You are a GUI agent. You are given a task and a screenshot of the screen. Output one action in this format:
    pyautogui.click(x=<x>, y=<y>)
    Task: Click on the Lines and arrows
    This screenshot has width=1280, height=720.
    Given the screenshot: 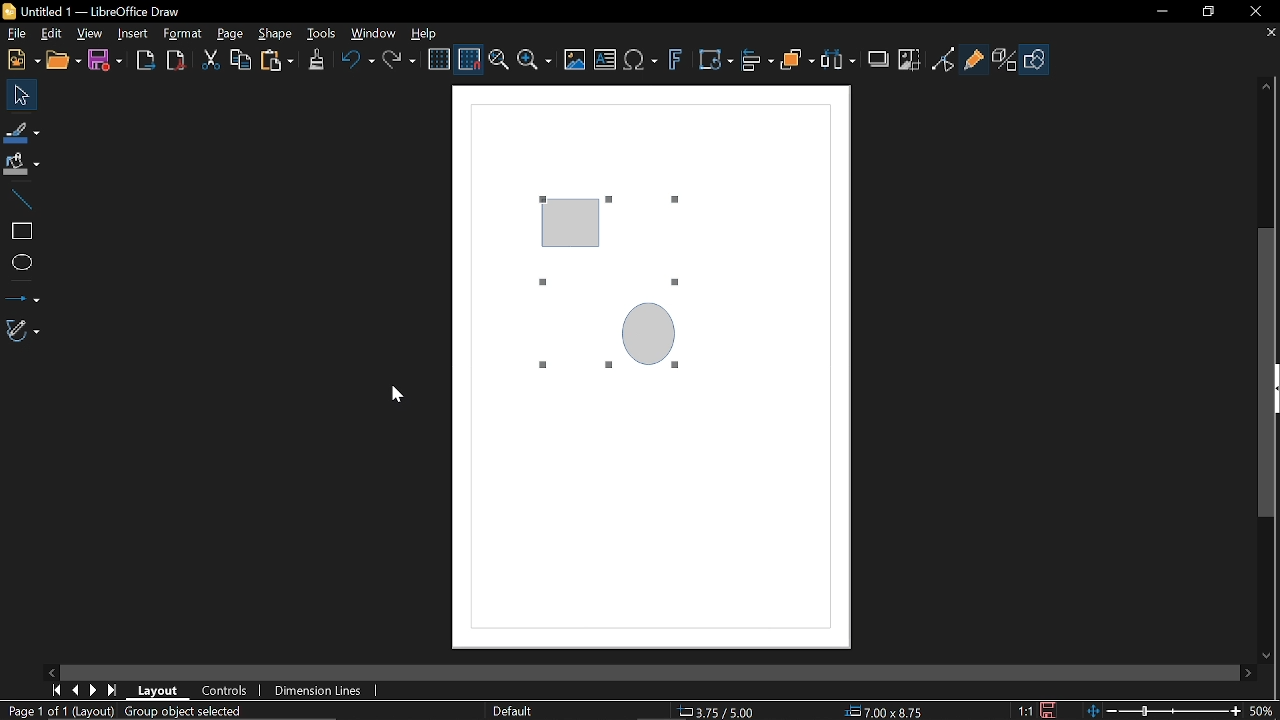 What is the action you would take?
    pyautogui.click(x=21, y=294)
    